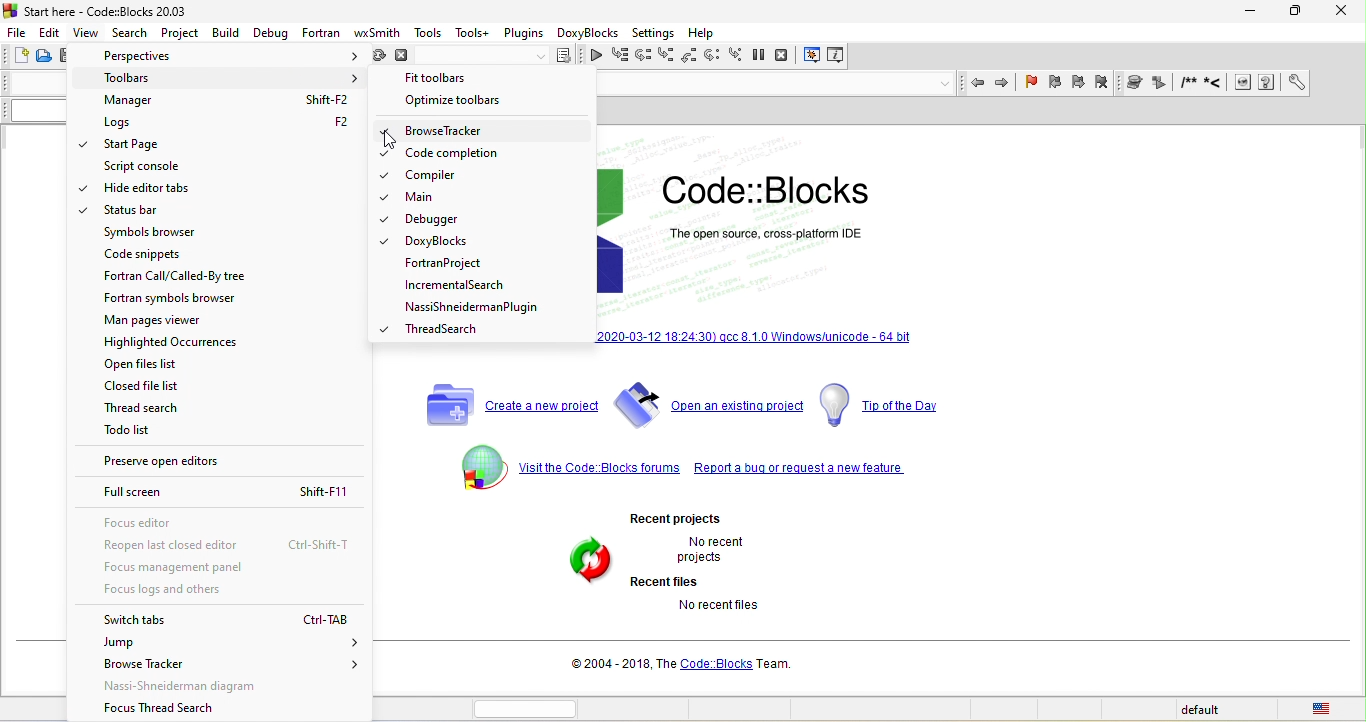  I want to click on edit, so click(51, 31).